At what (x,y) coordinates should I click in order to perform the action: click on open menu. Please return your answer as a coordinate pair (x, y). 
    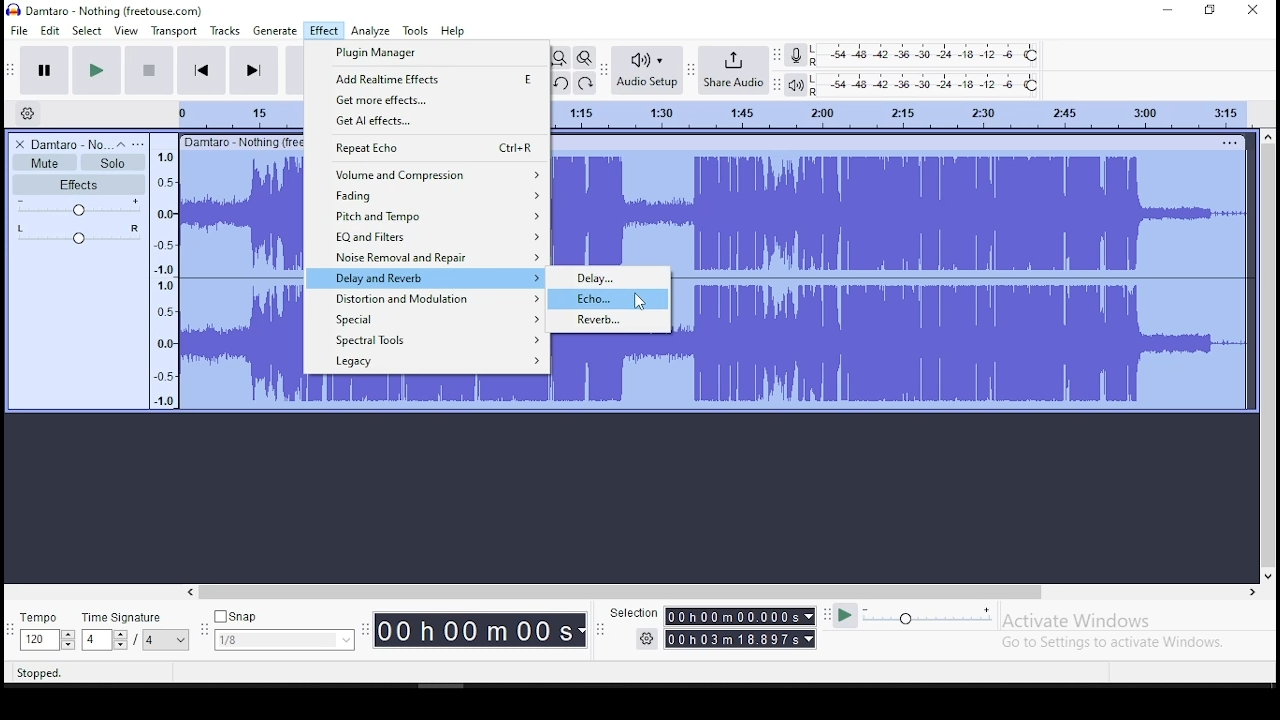
    Looking at the image, I should click on (141, 142).